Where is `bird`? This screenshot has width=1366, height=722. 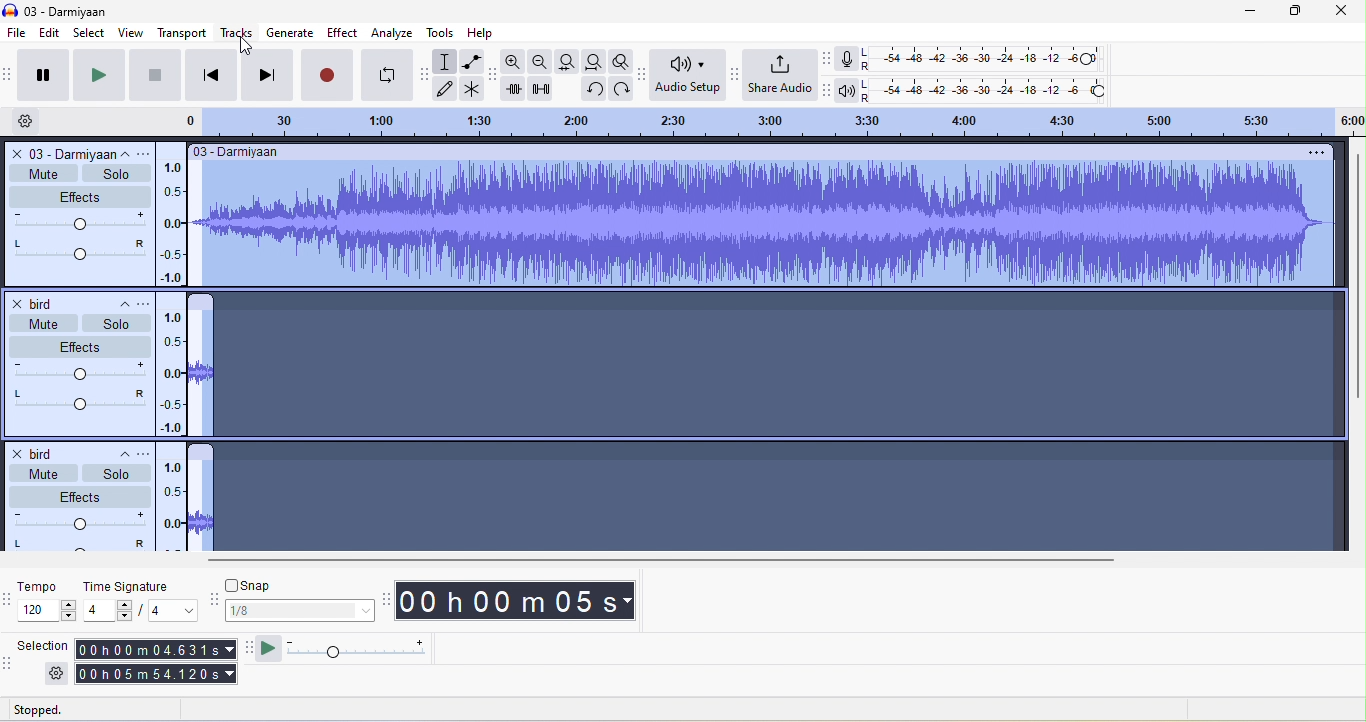 bird is located at coordinates (43, 452).